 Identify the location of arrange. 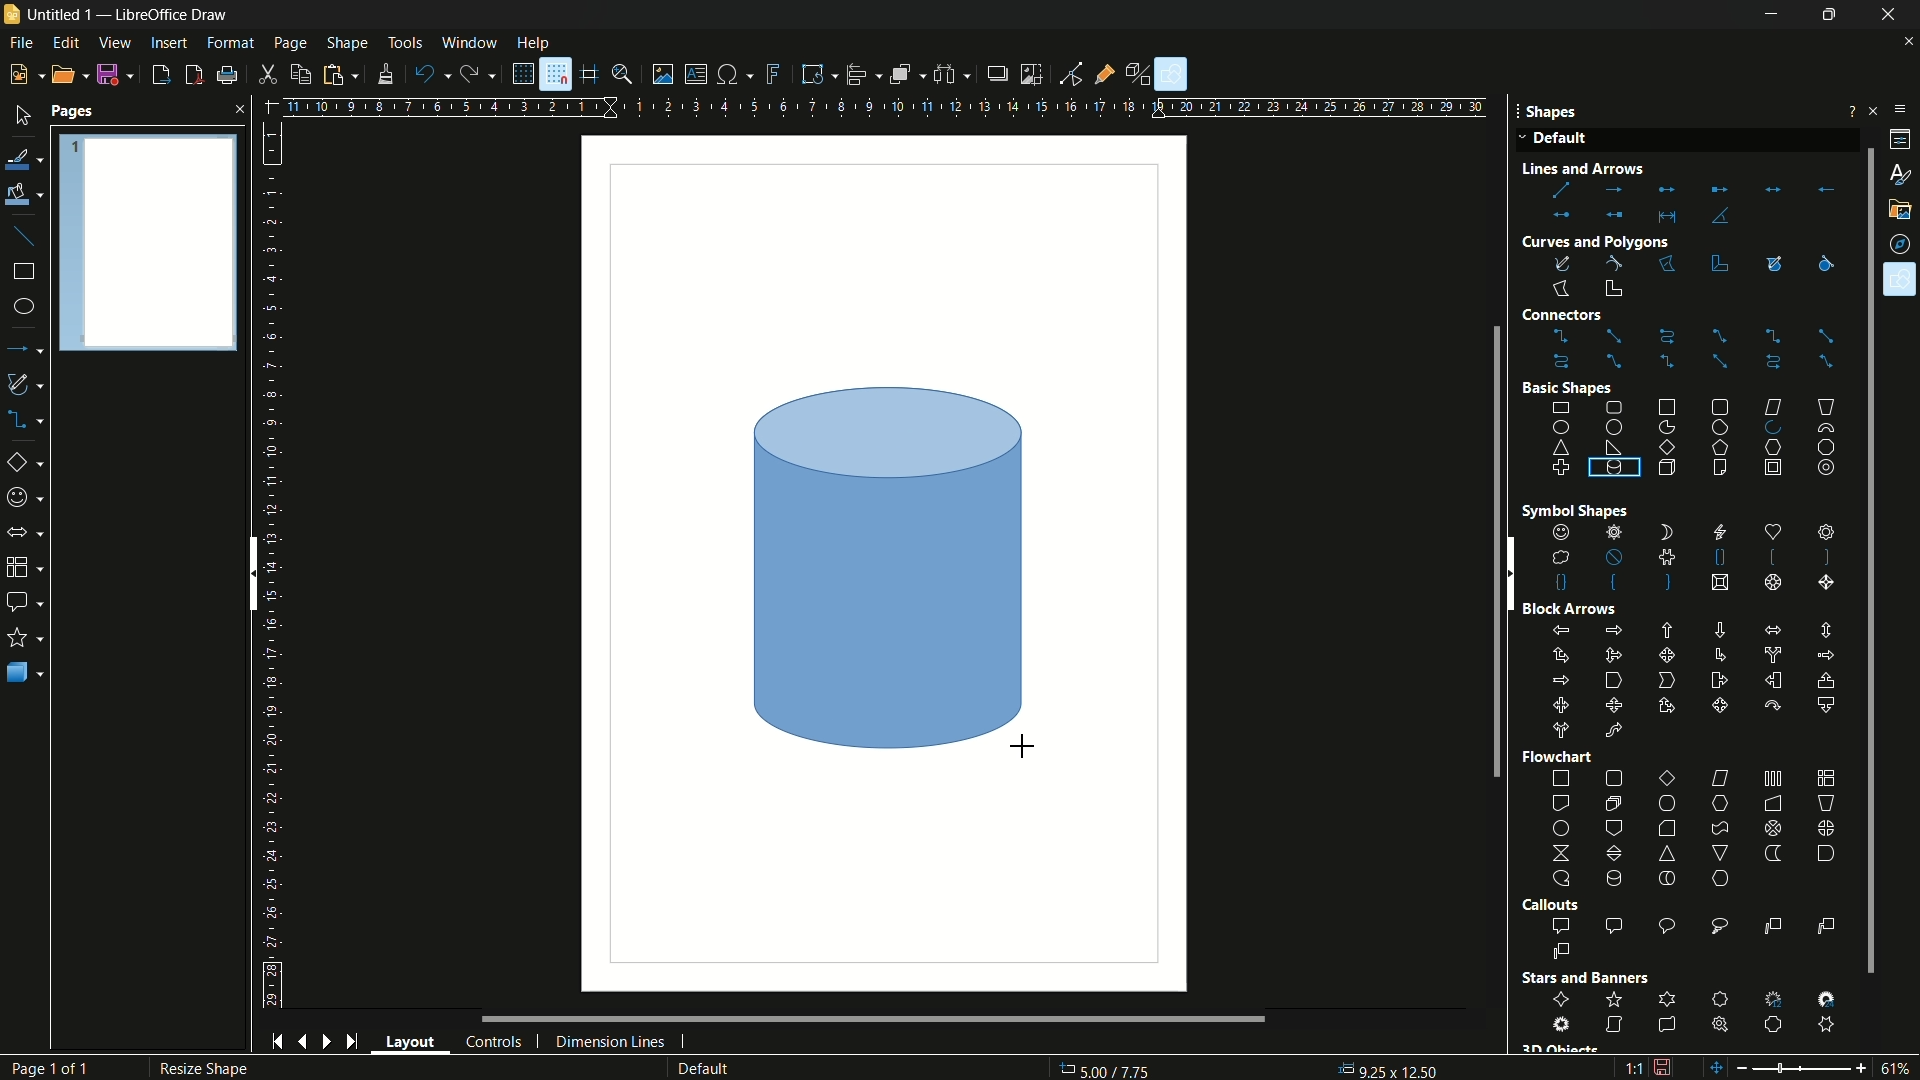
(907, 76).